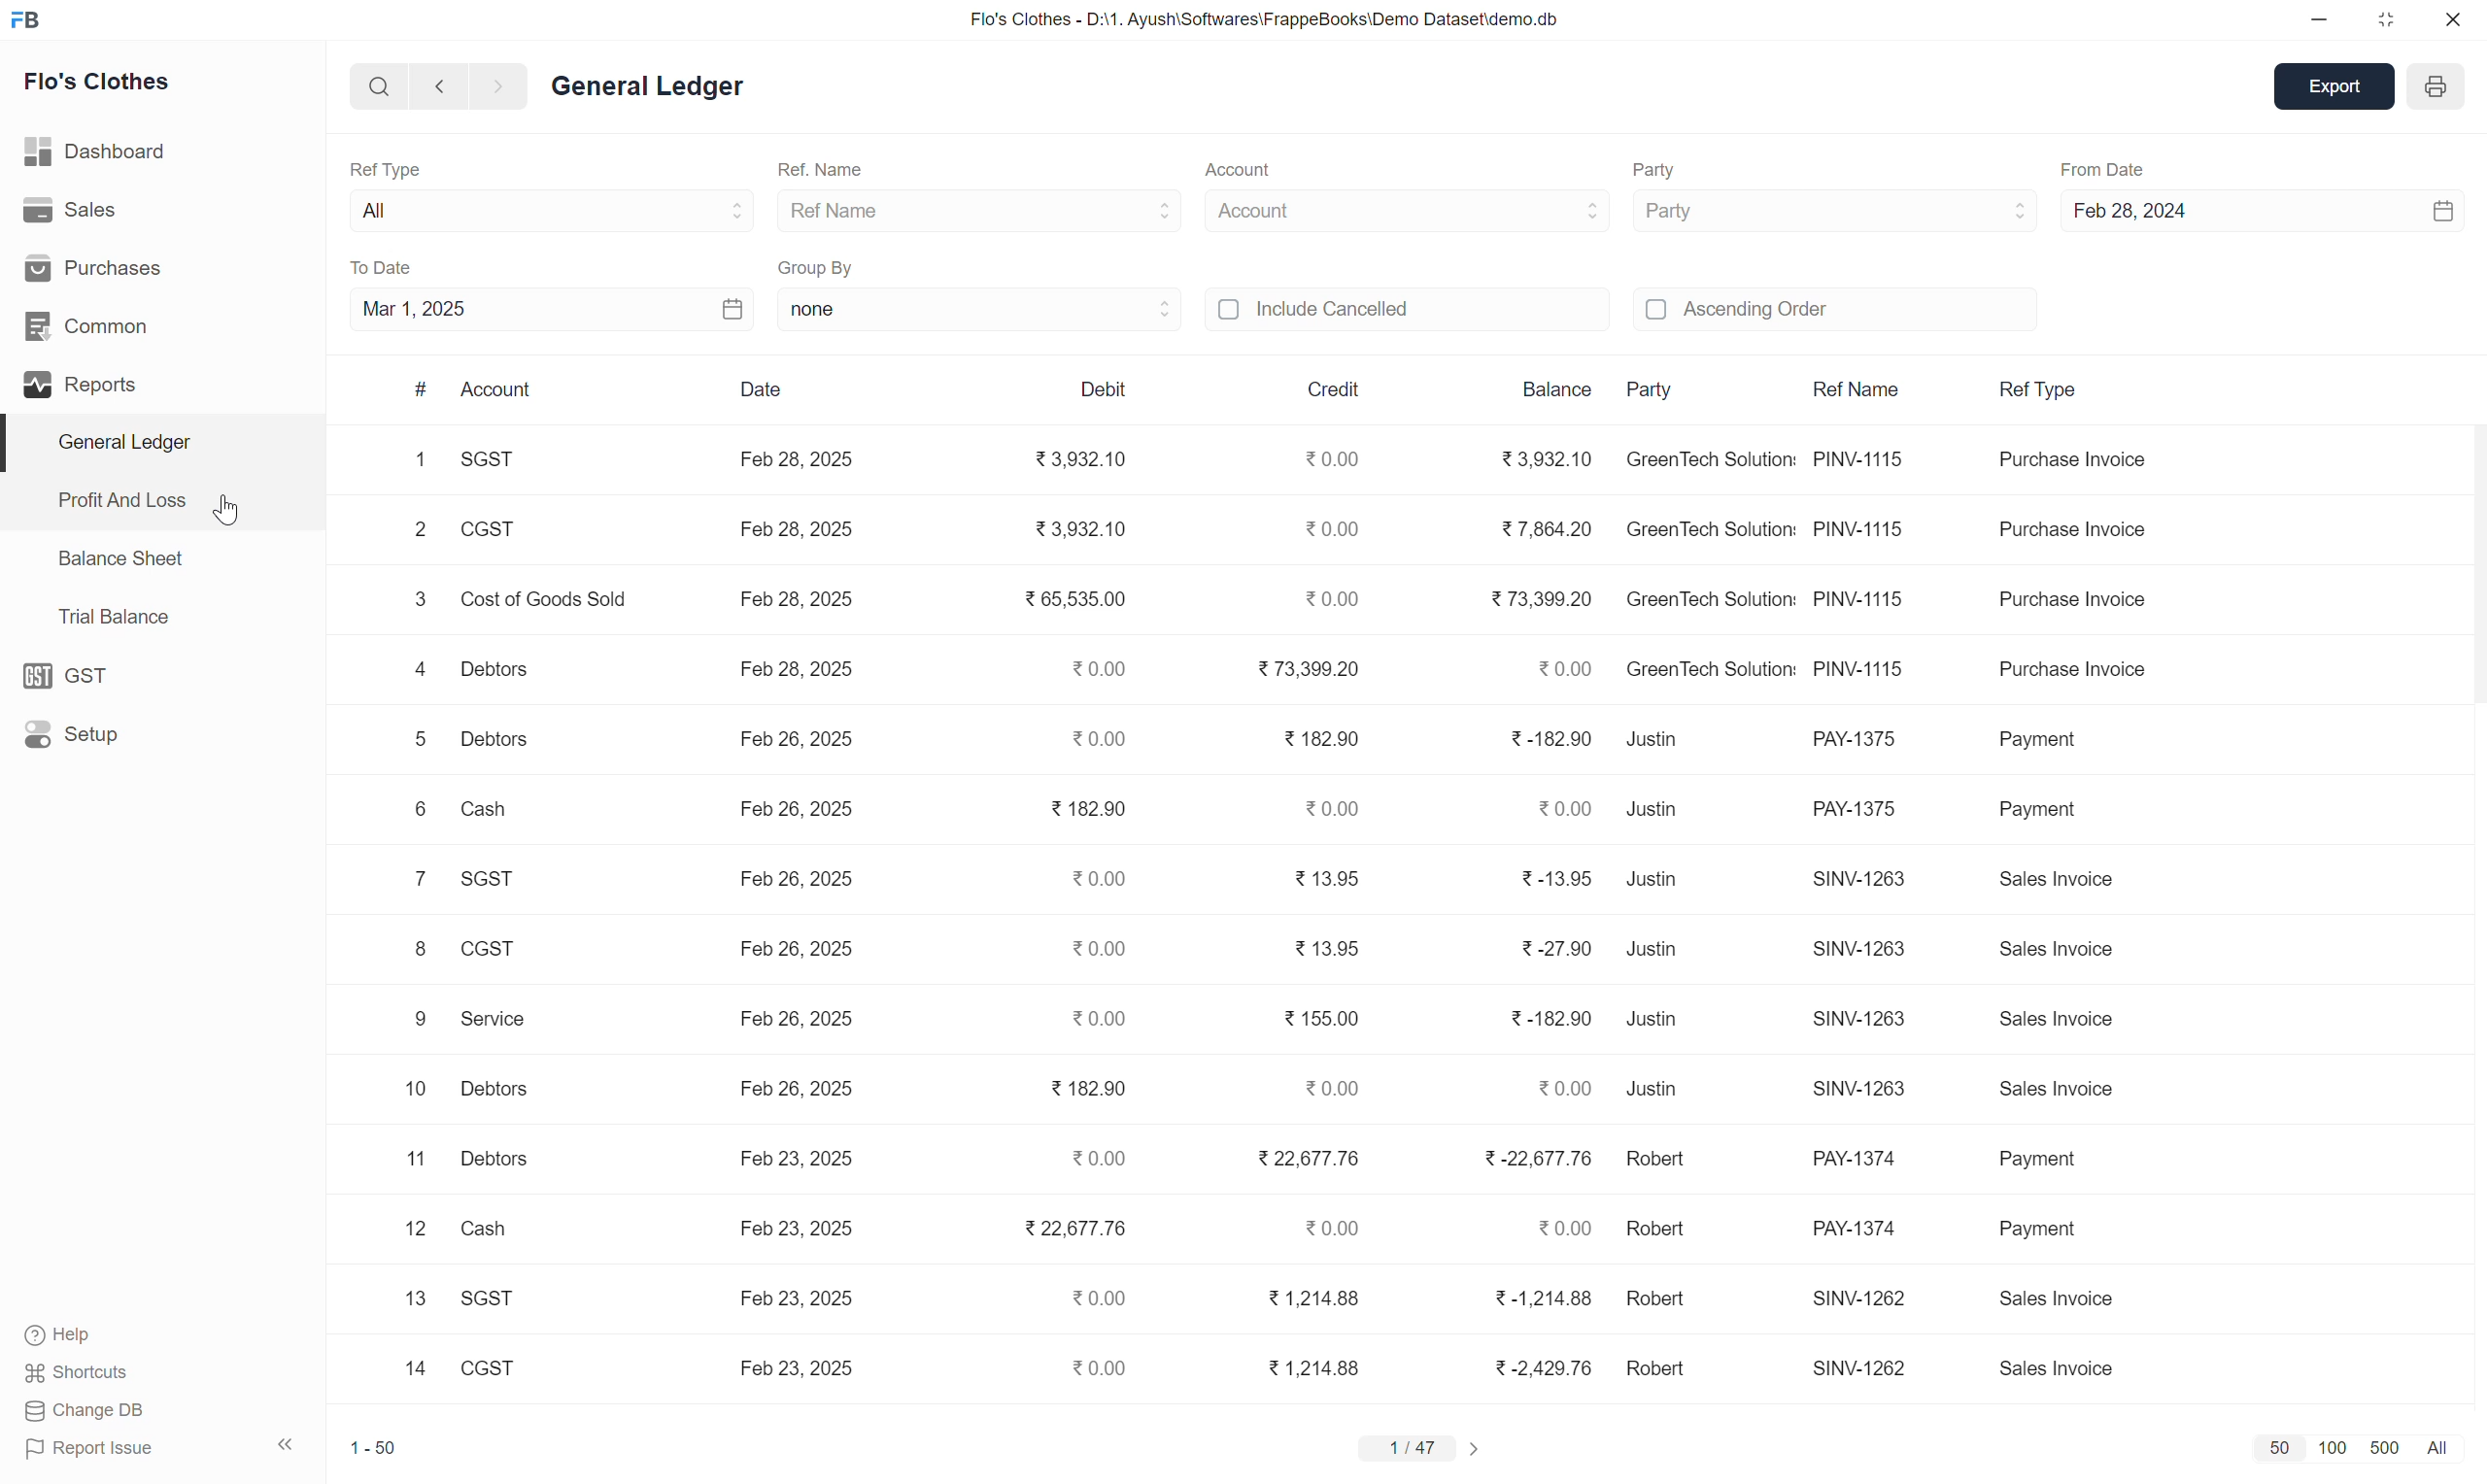 The height and width of the screenshot is (1484, 2487). I want to click on PINV-1115, so click(1867, 667).